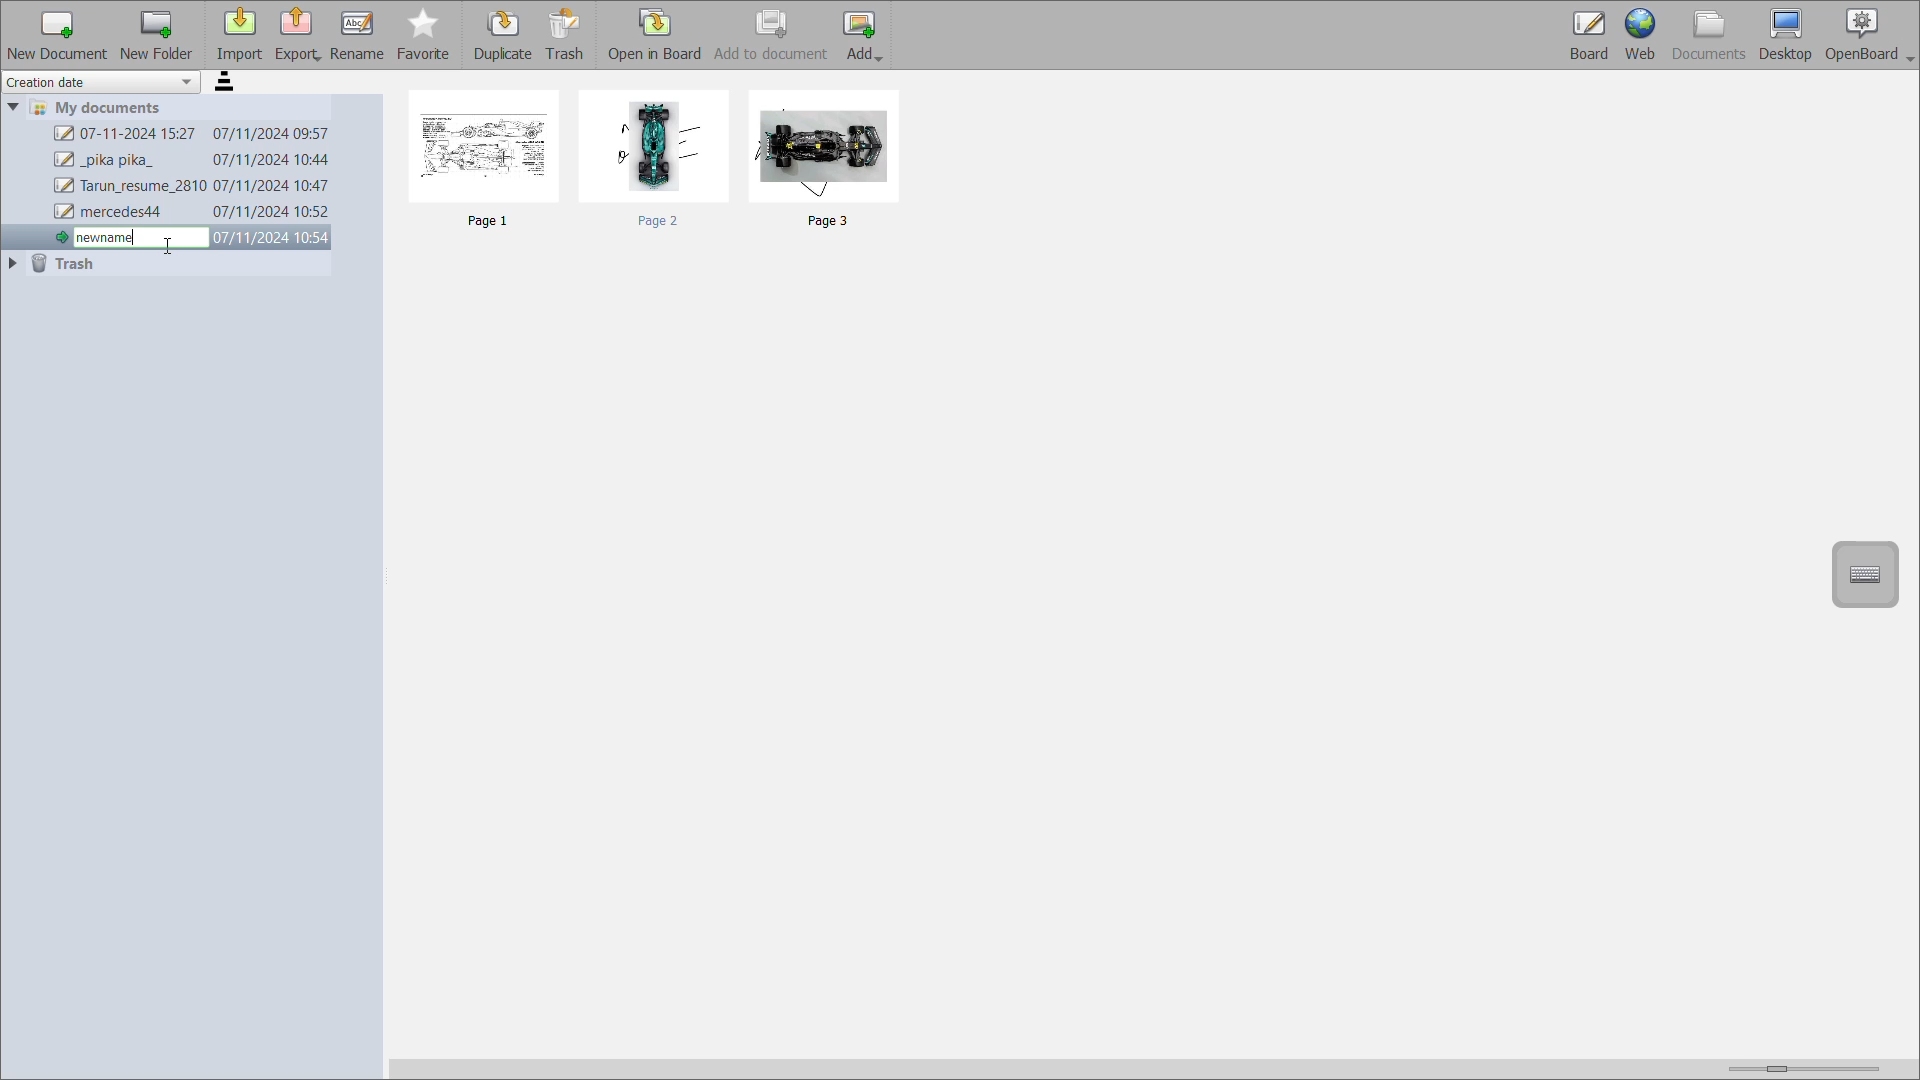 This screenshot has width=1920, height=1080. What do you see at coordinates (425, 37) in the screenshot?
I see `favourite` at bounding box center [425, 37].